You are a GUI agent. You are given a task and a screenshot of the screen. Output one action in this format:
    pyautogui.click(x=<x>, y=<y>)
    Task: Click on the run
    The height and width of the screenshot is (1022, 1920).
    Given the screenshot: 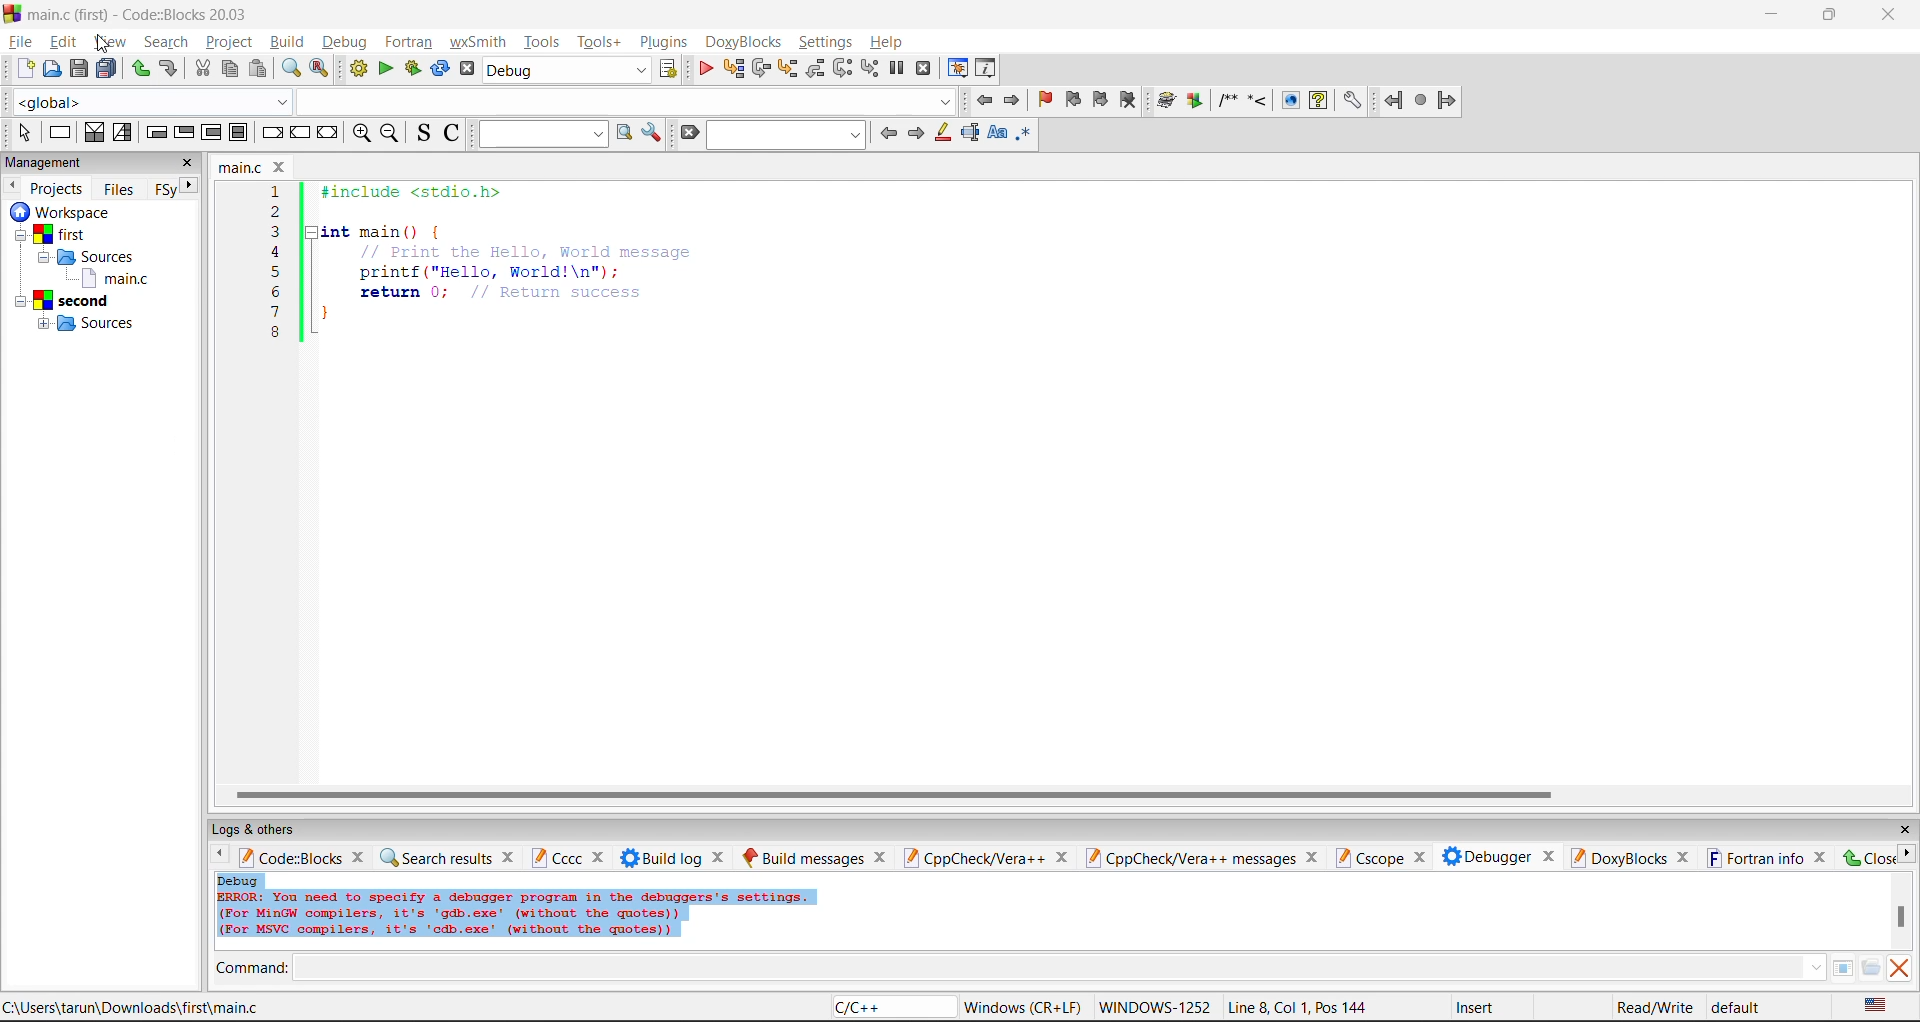 What is the action you would take?
    pyautogui.click(x=386, y=71)
    